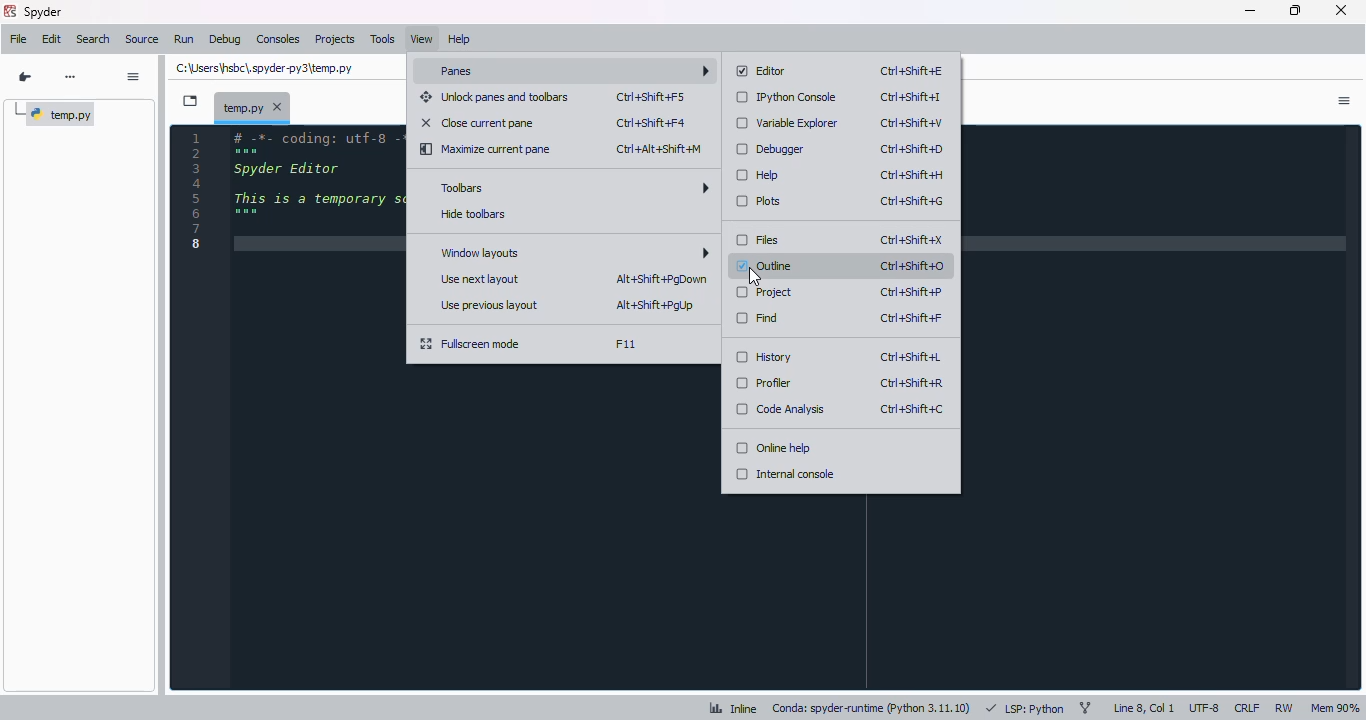 This screenshot has height=720, width=1366. What do you see at coordinates (24, 77) in the screenshot?
I see `go to cursor position` at bounding box center [24, 77].